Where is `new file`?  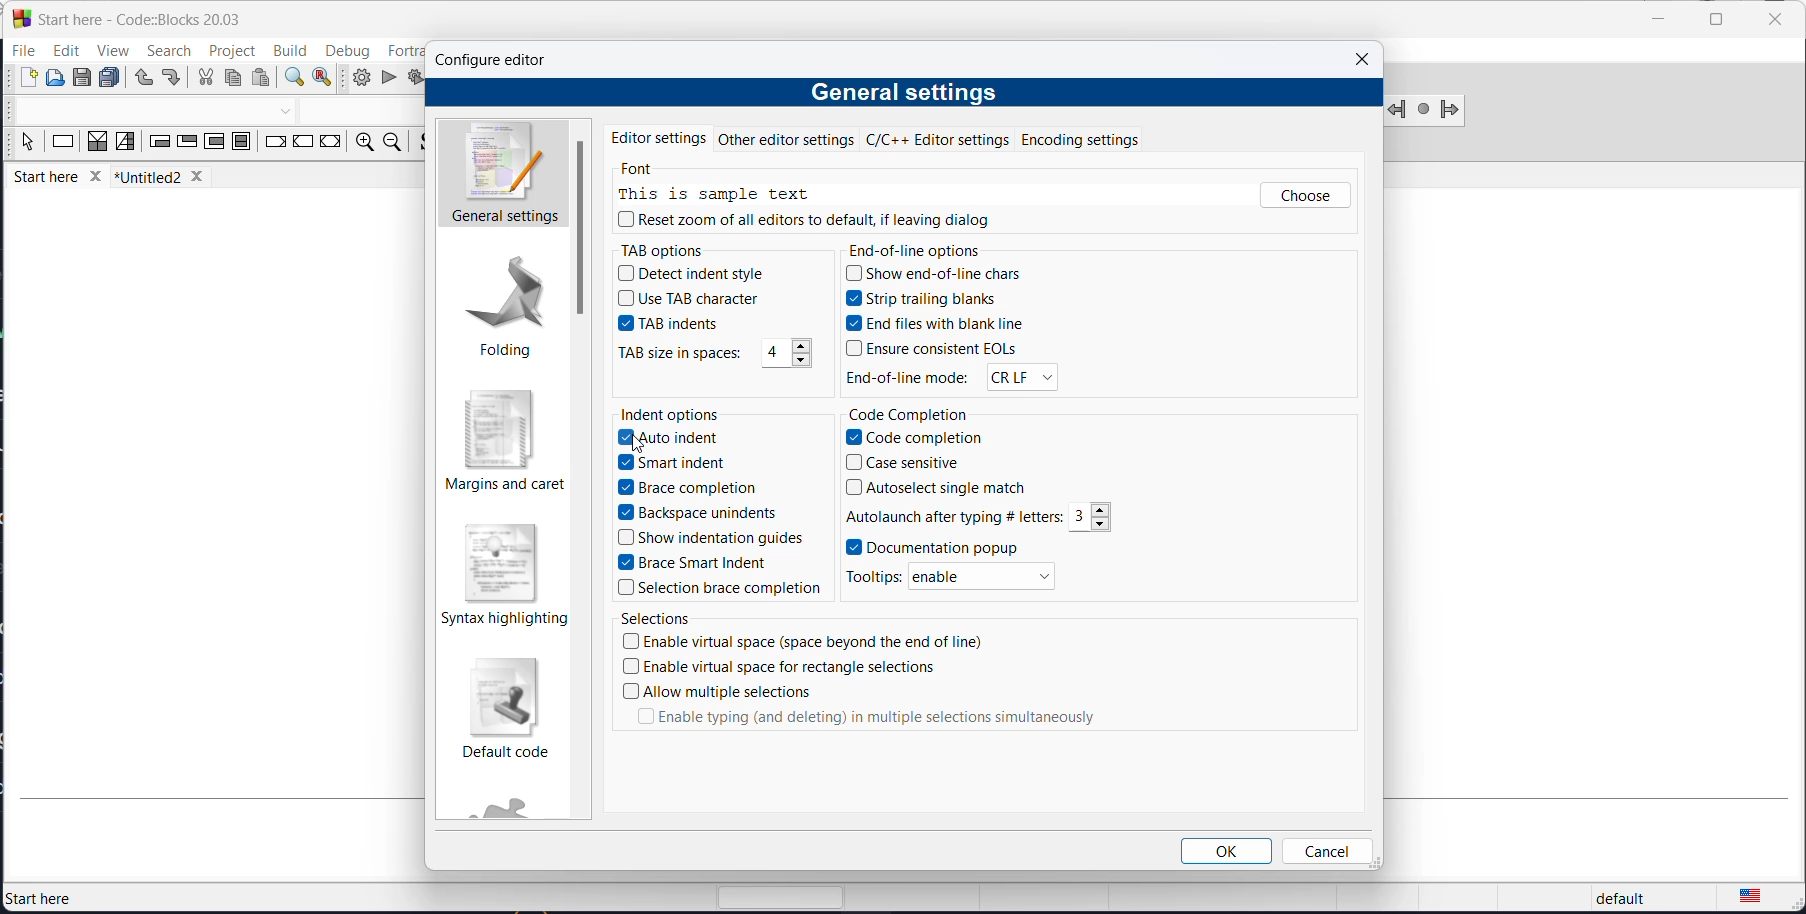 new file is located at coordinates (29, 82).